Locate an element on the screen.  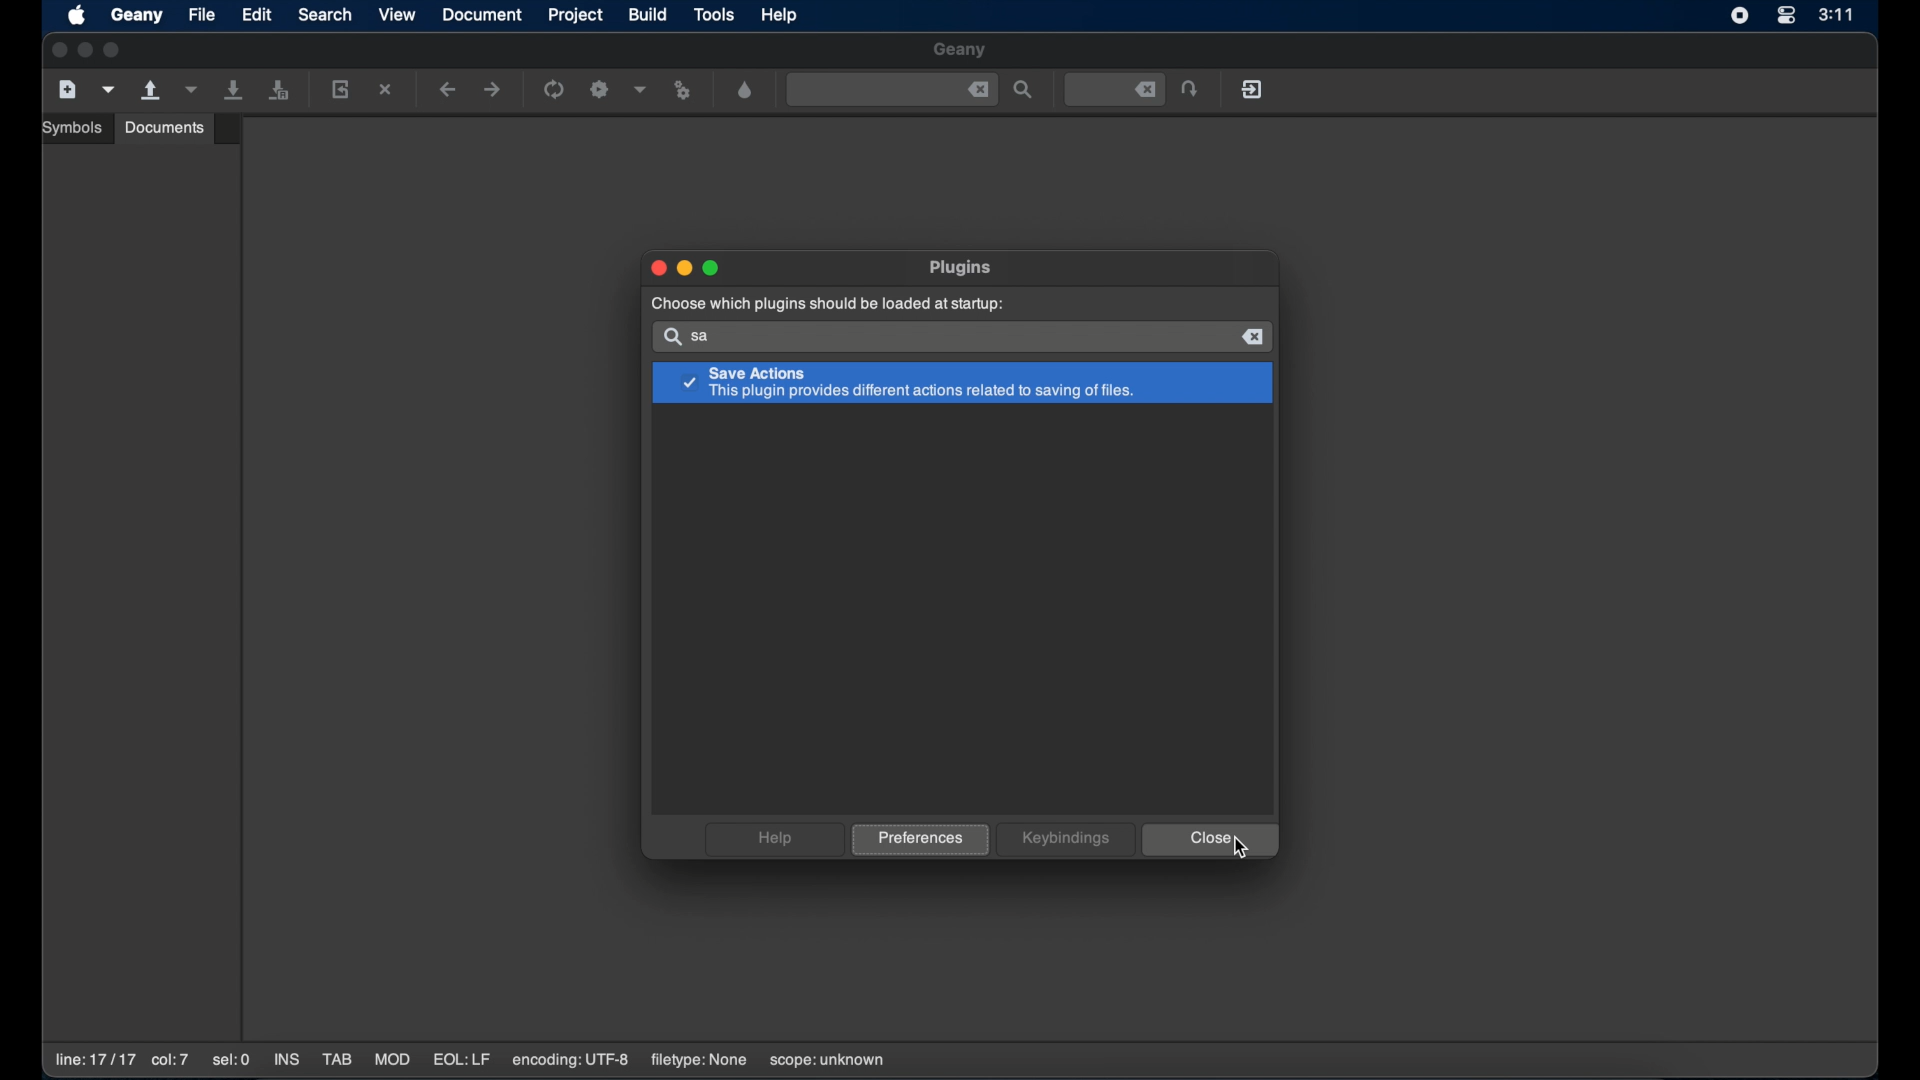
close is located at coordinates (979, 90).